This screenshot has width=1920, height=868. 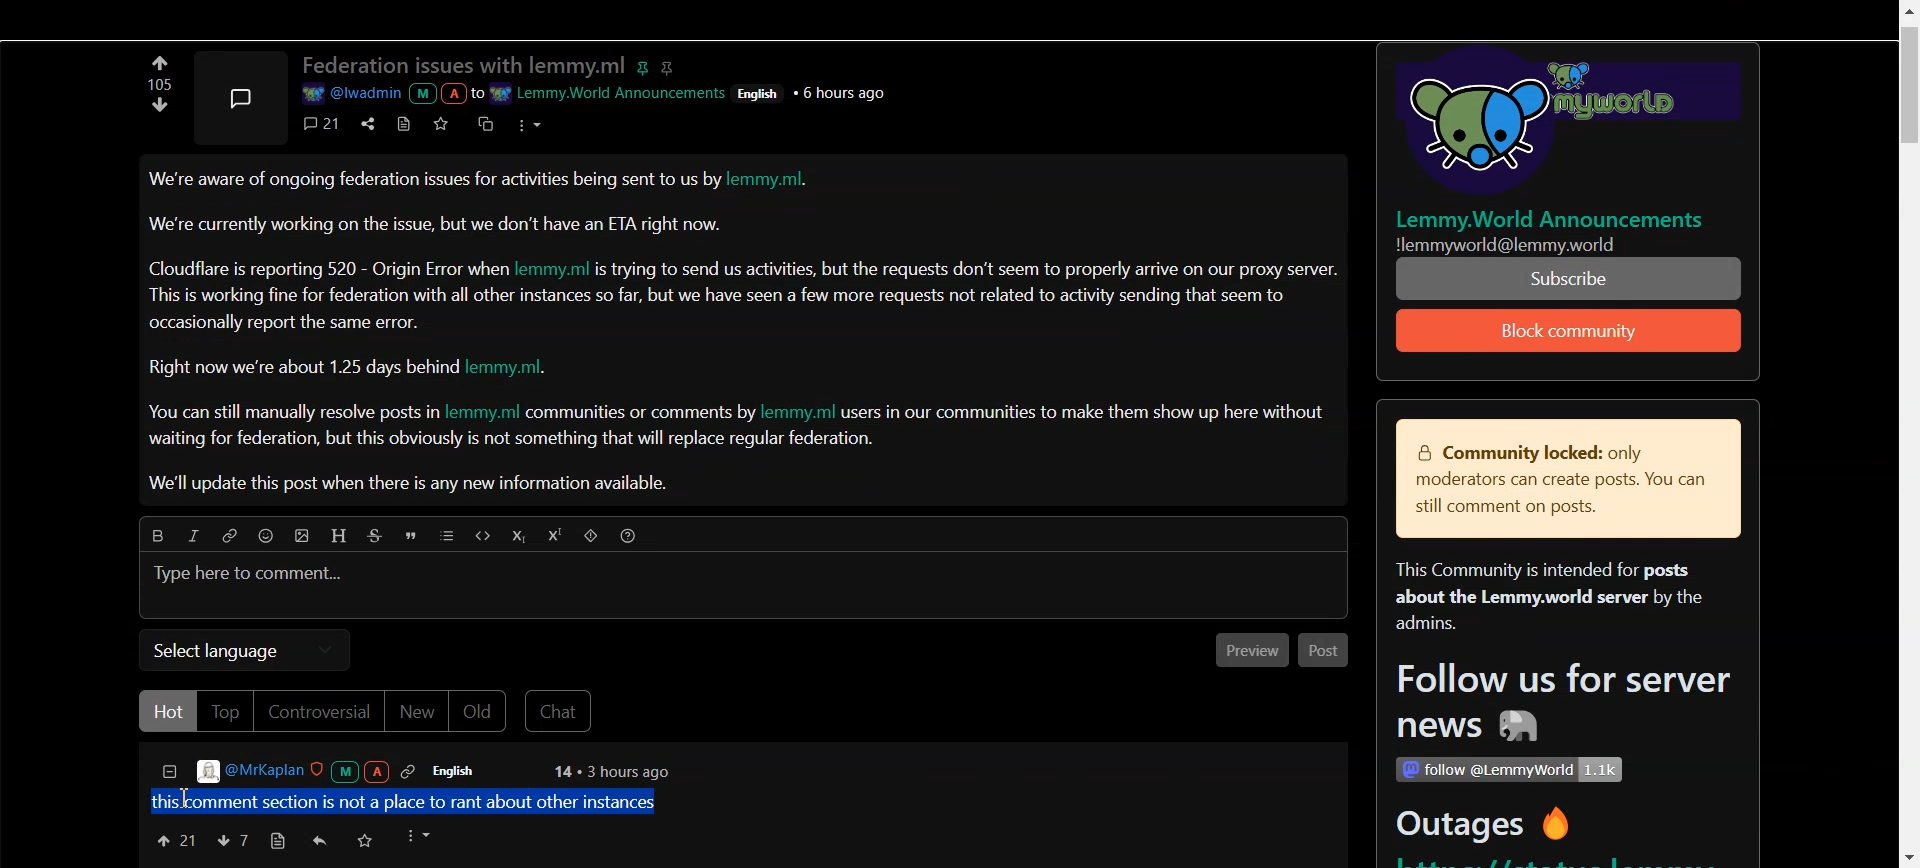 I want to click on You can still manually resolve posts in, so click(x=288, y=415).